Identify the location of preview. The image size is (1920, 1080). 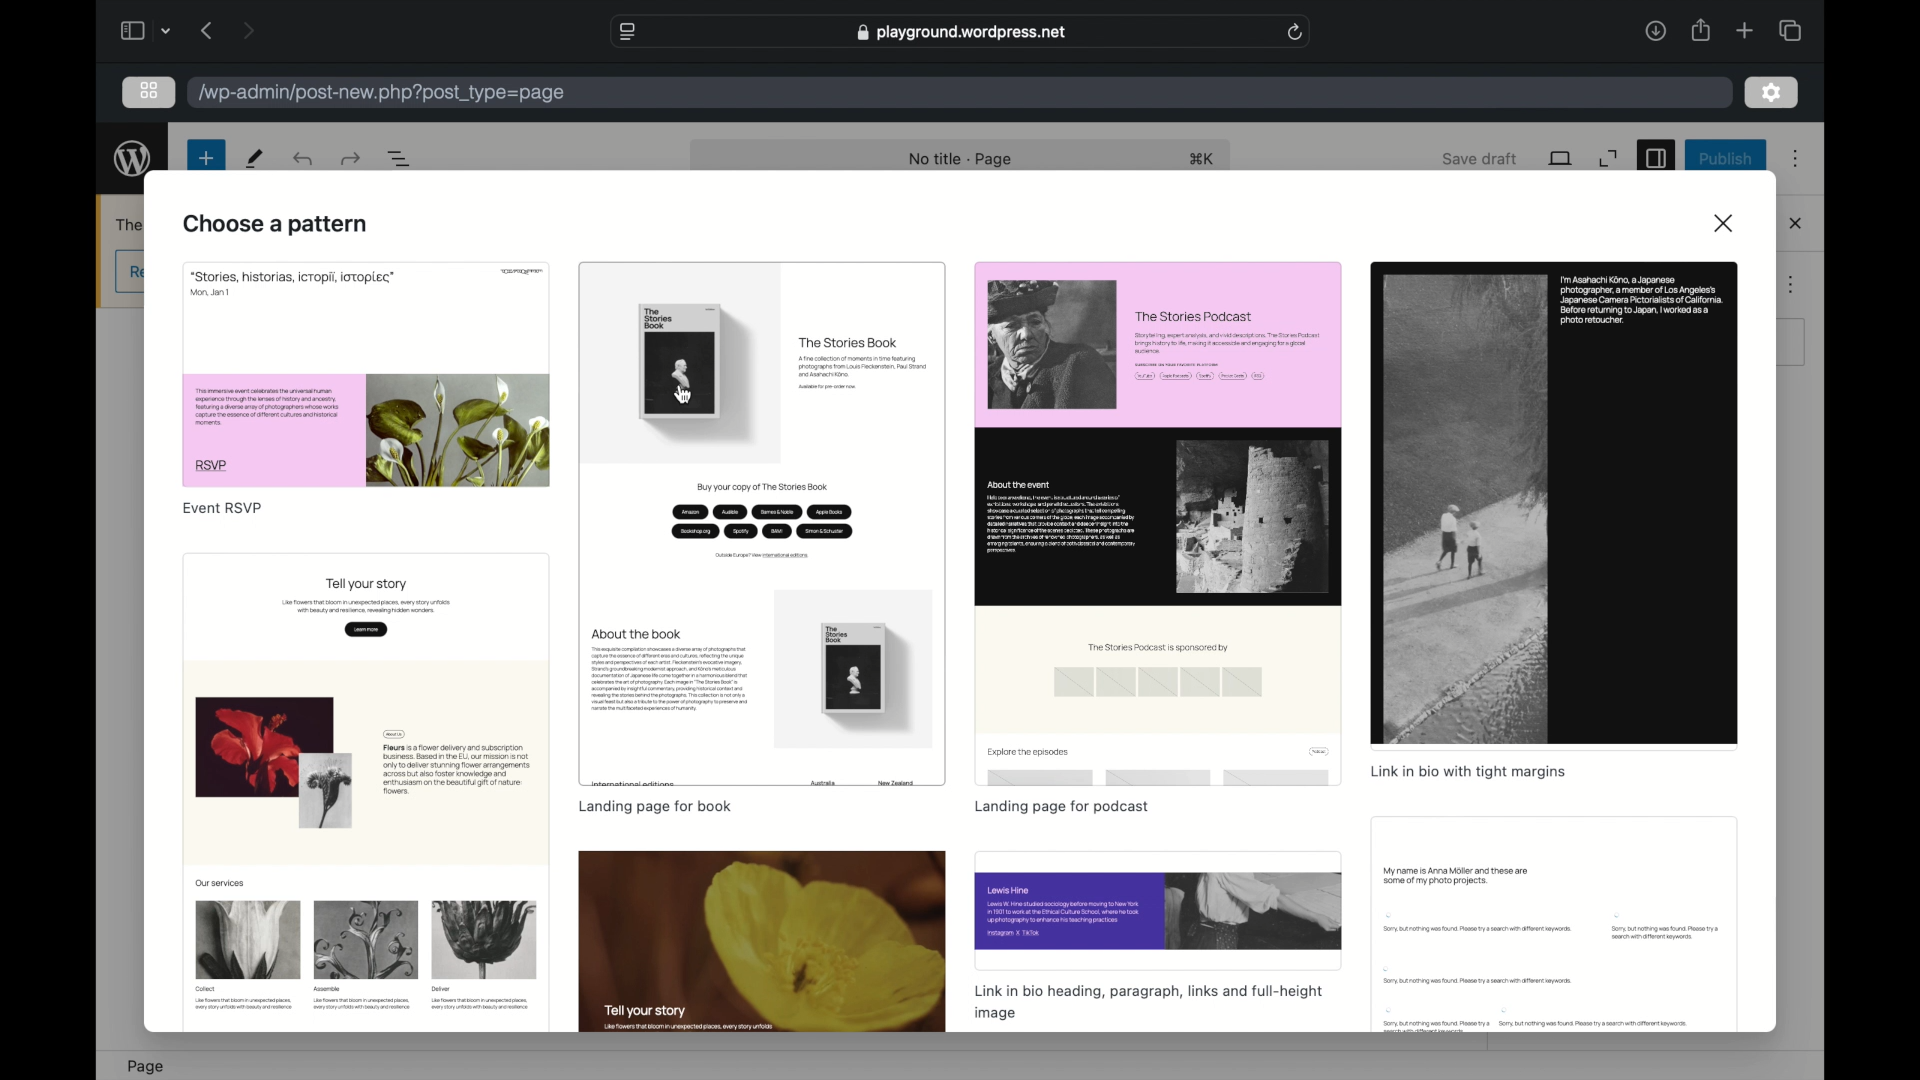
(765, 524).